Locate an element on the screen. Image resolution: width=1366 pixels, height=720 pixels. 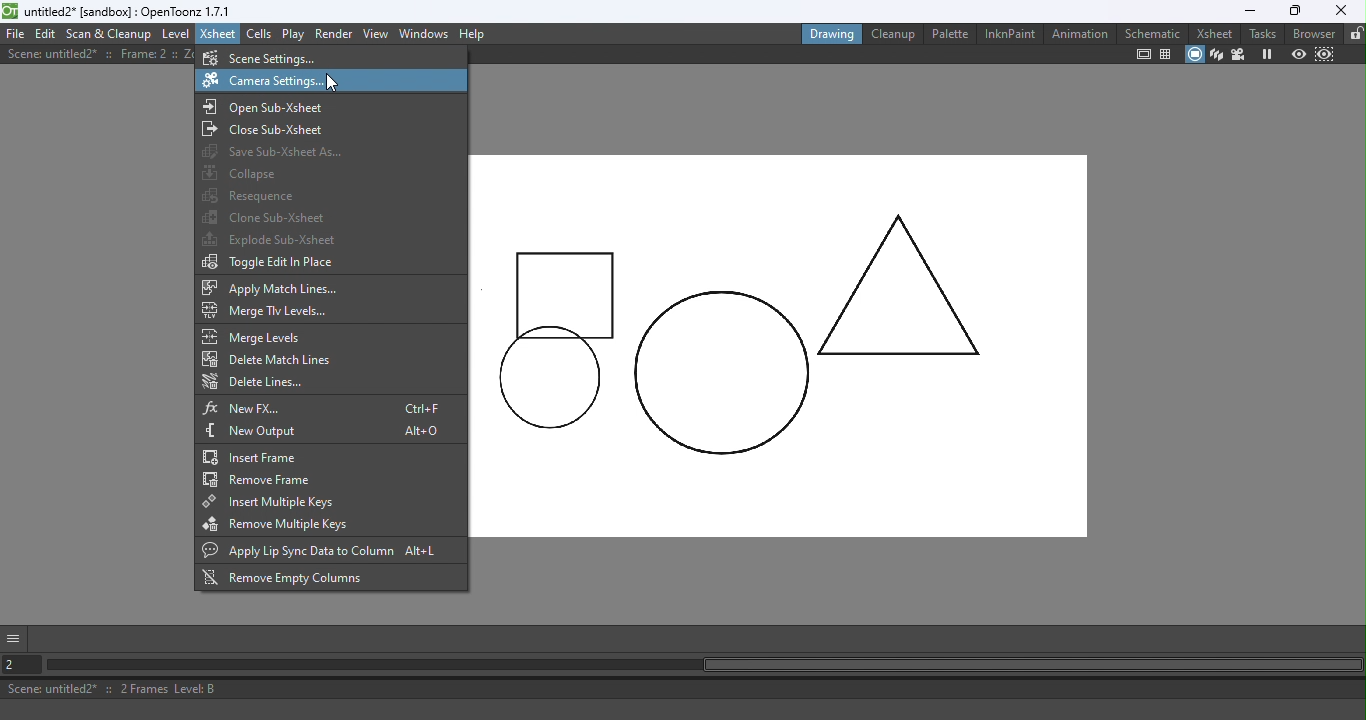
Remove frame is located at coordinates (260, 481).